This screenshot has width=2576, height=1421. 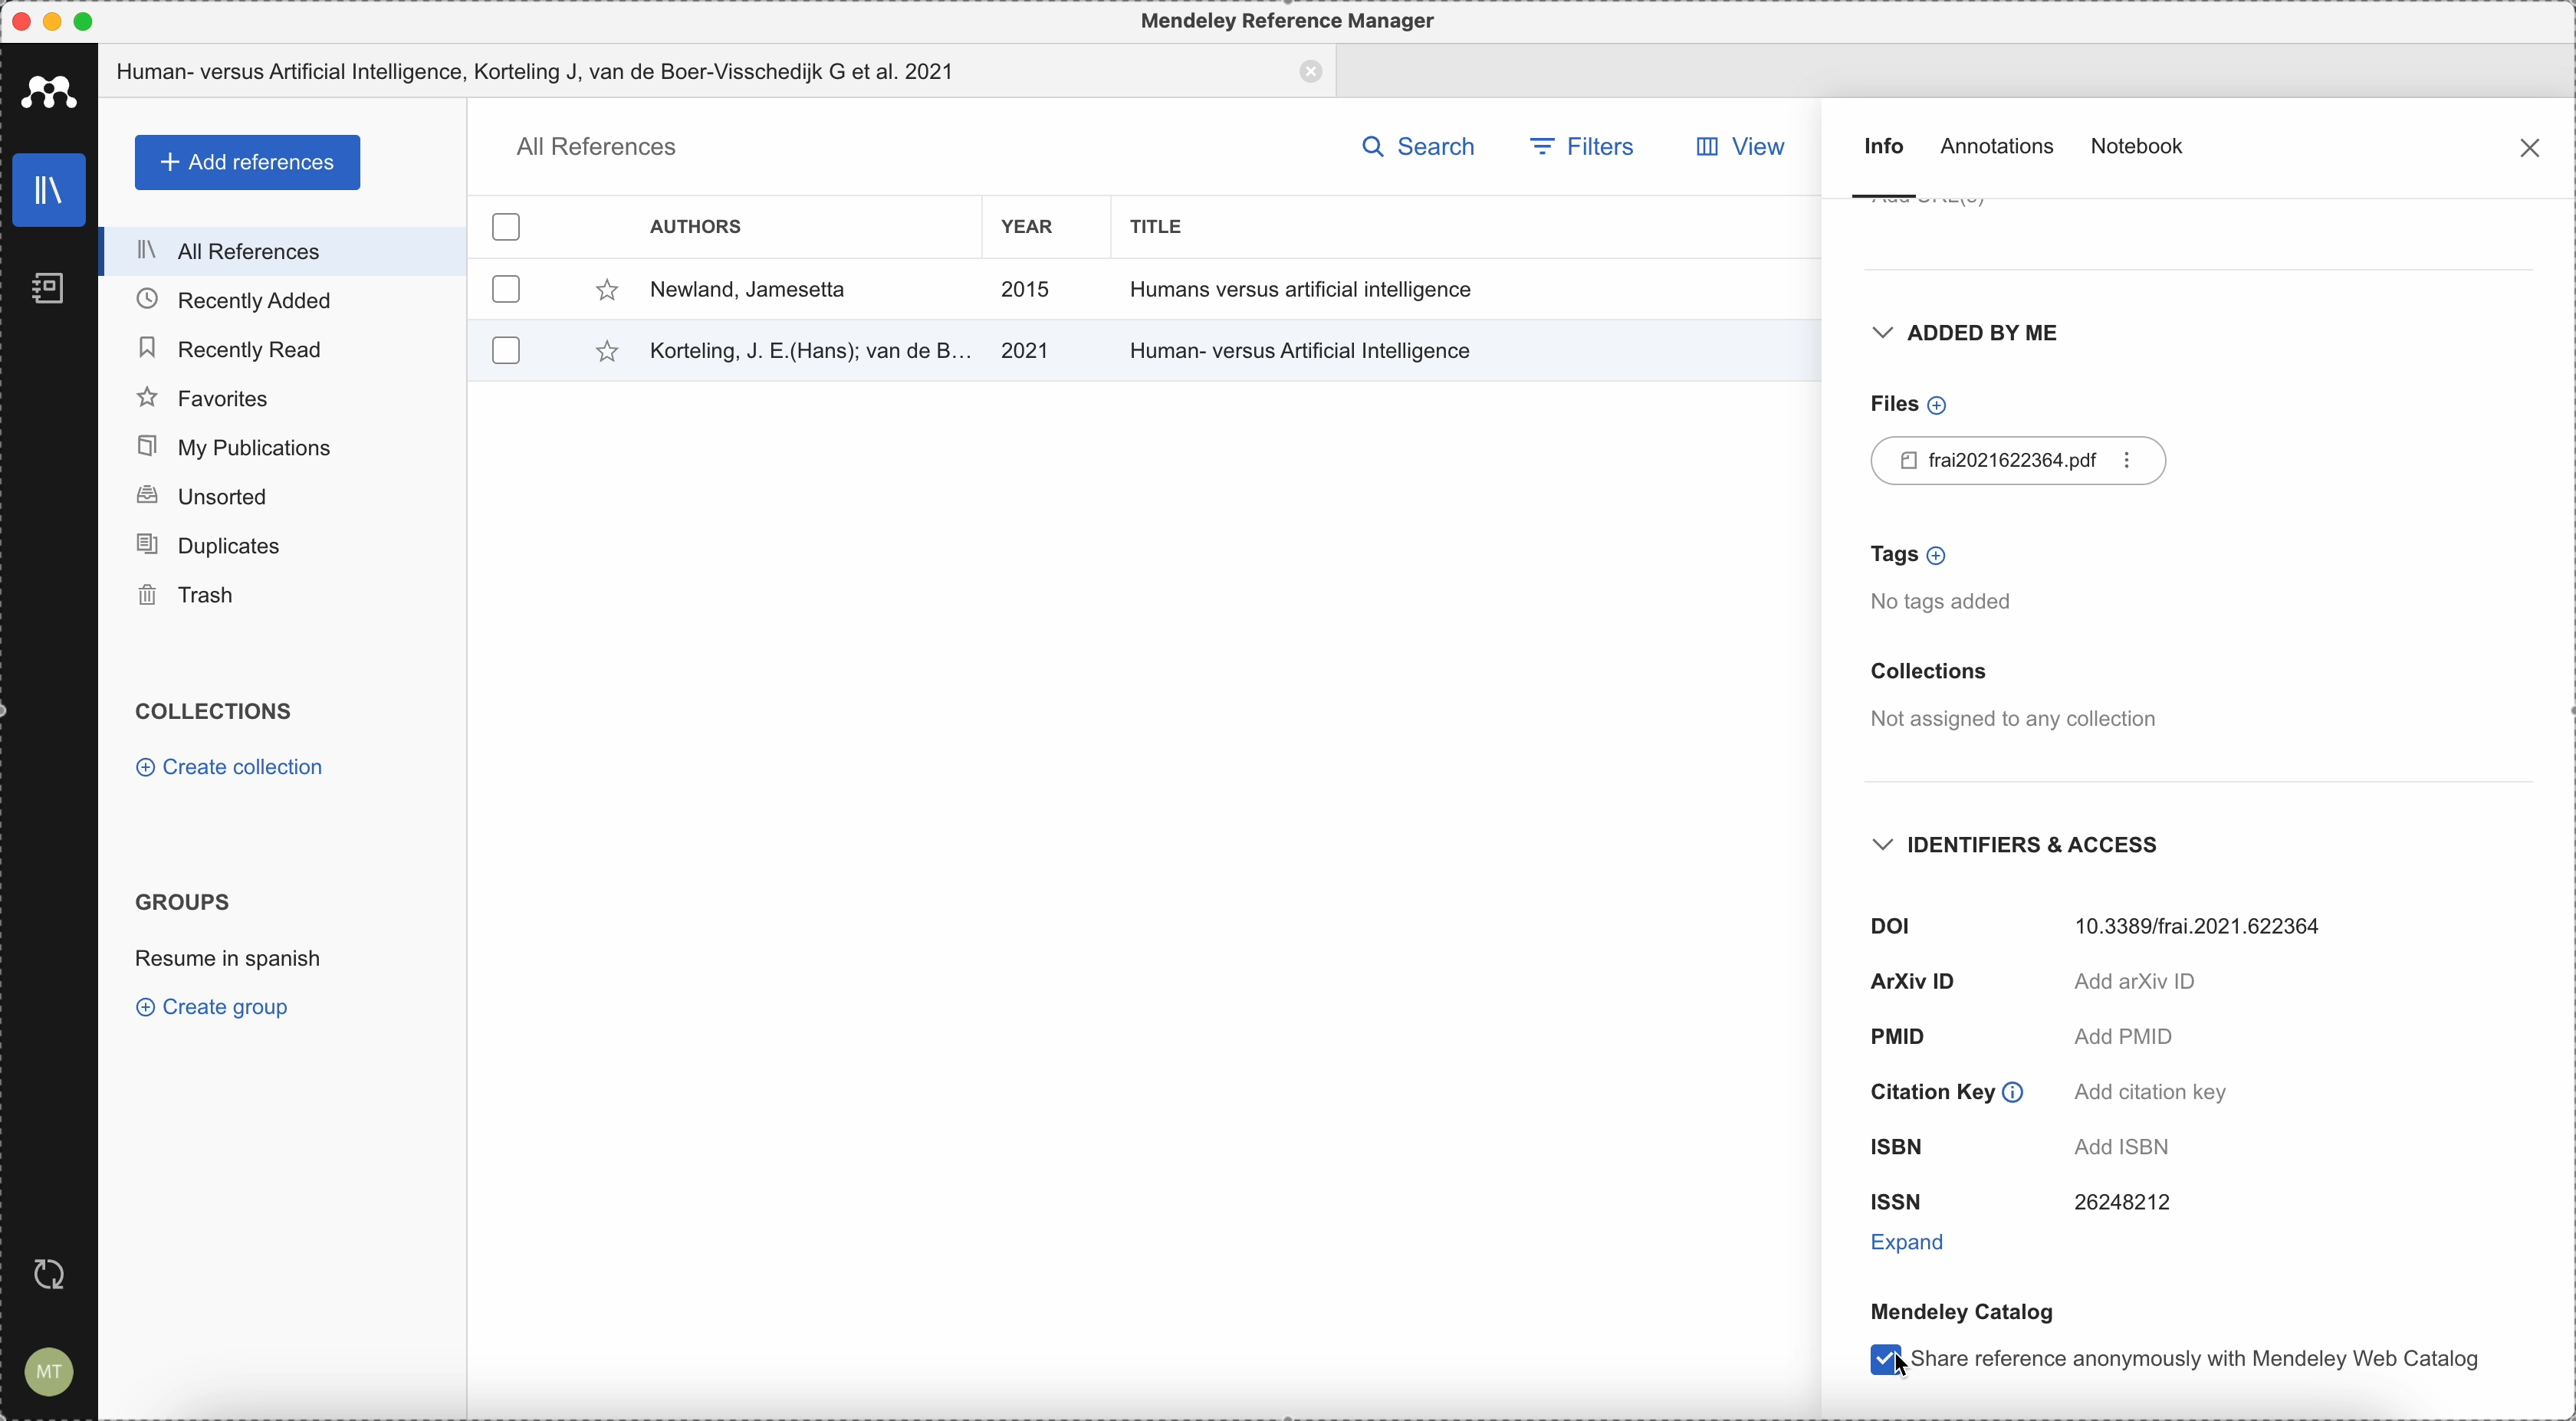 I want to click on Human versus Artificial Intelligence, Korteling J; van de Boer-Vesschedjk et al. 2021, so click(x=718, y=71).